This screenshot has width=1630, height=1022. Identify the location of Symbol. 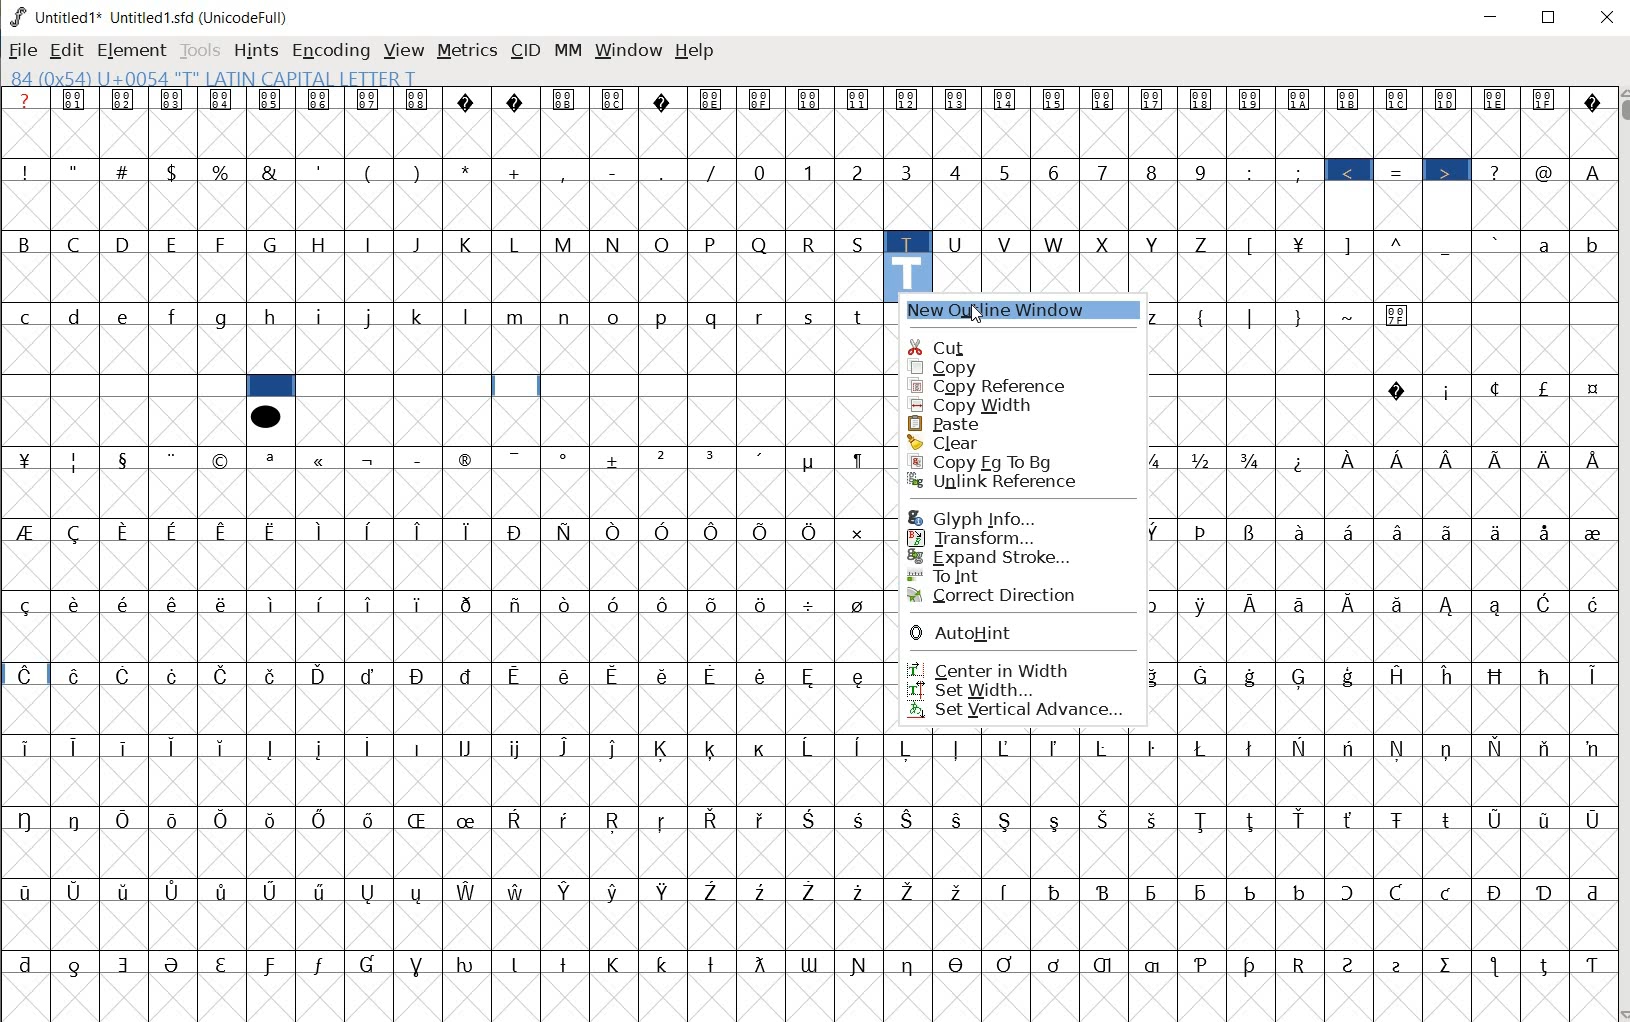
(617, 964).